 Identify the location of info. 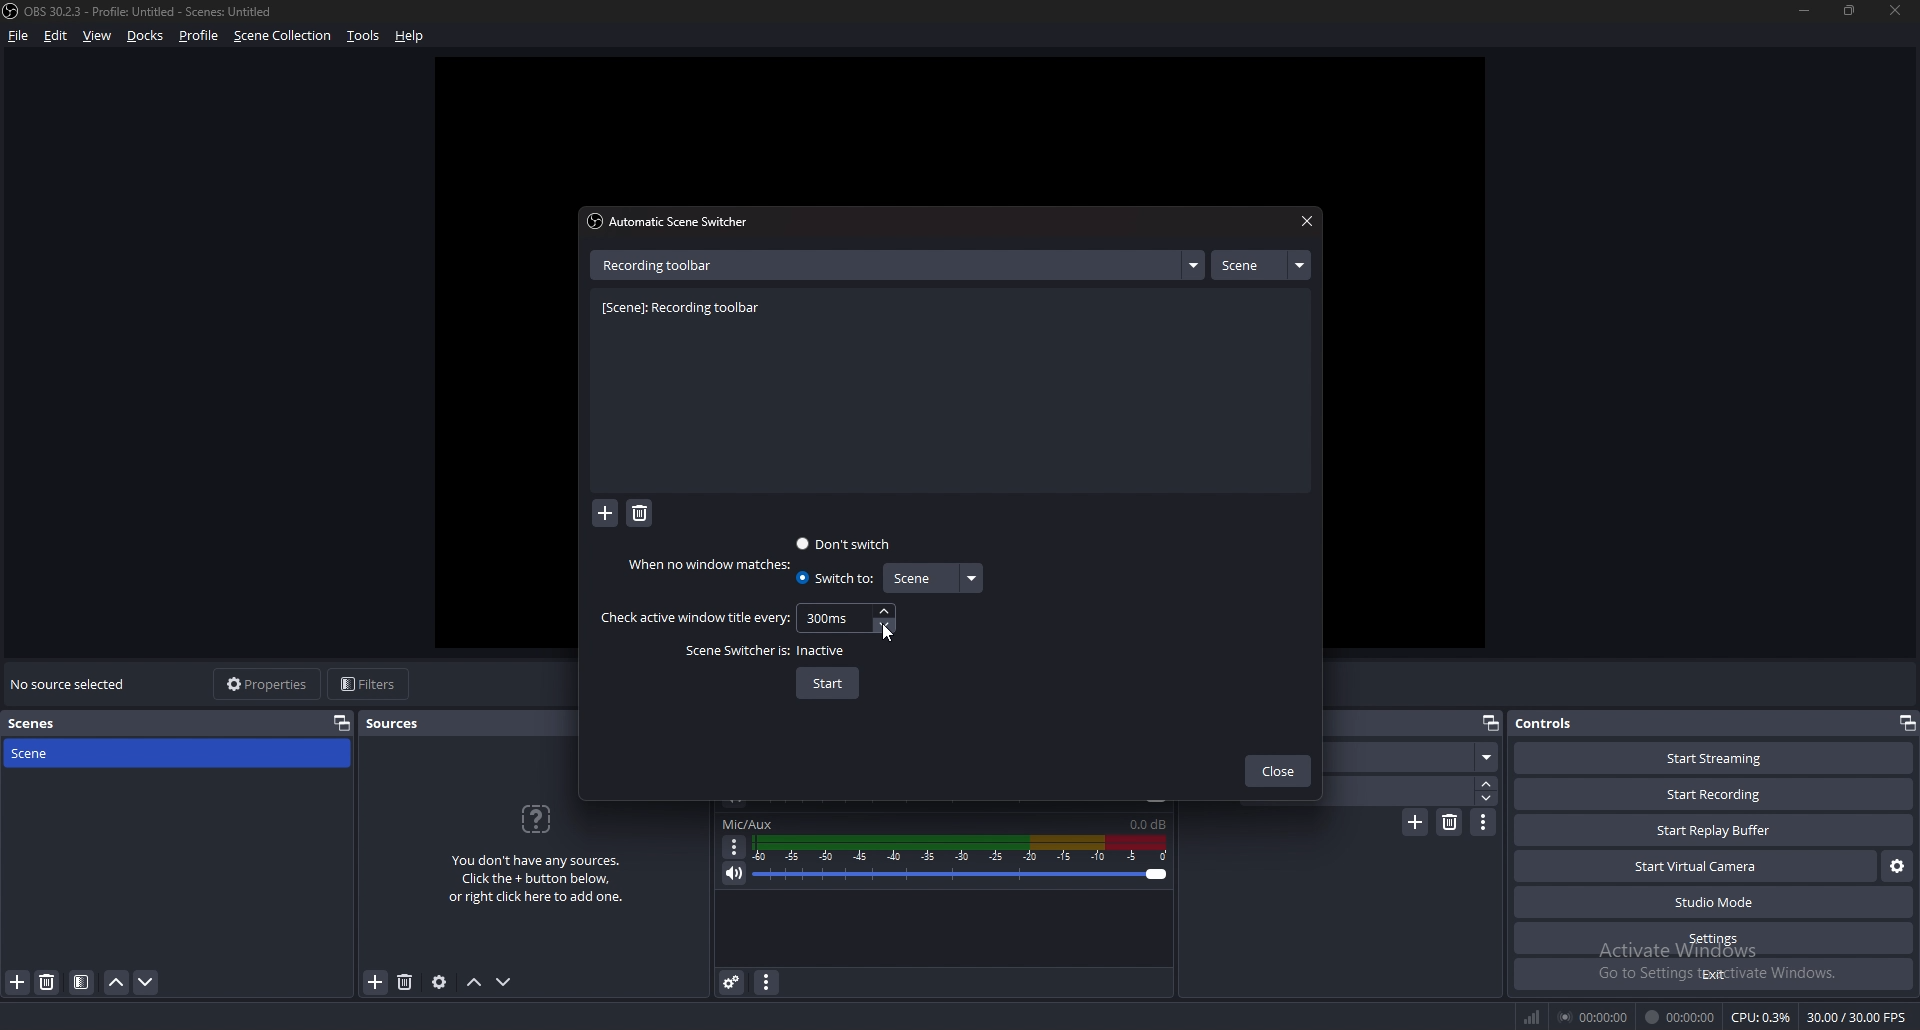
(537, 851).